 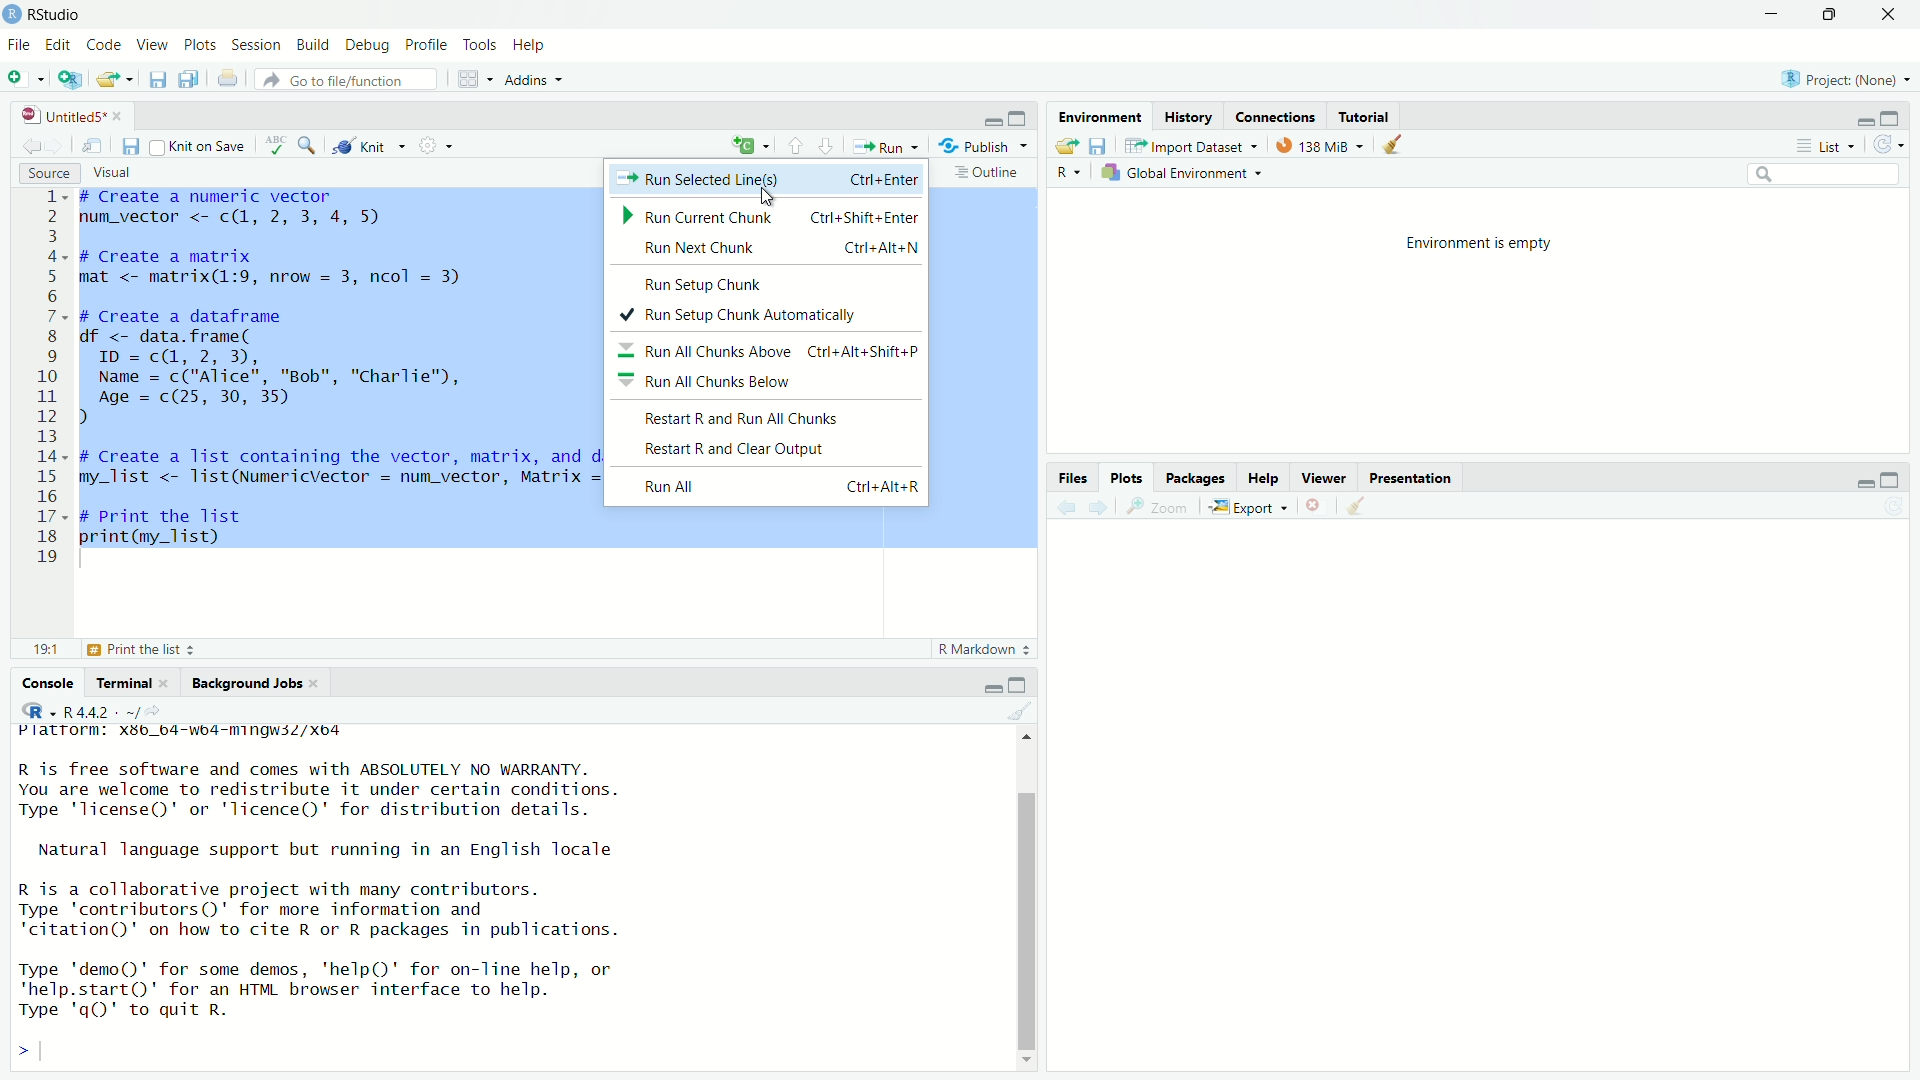 What do you see at coordinates (70, 82) in the screenshot?
I see `add script` at bounding box center [70, 82].